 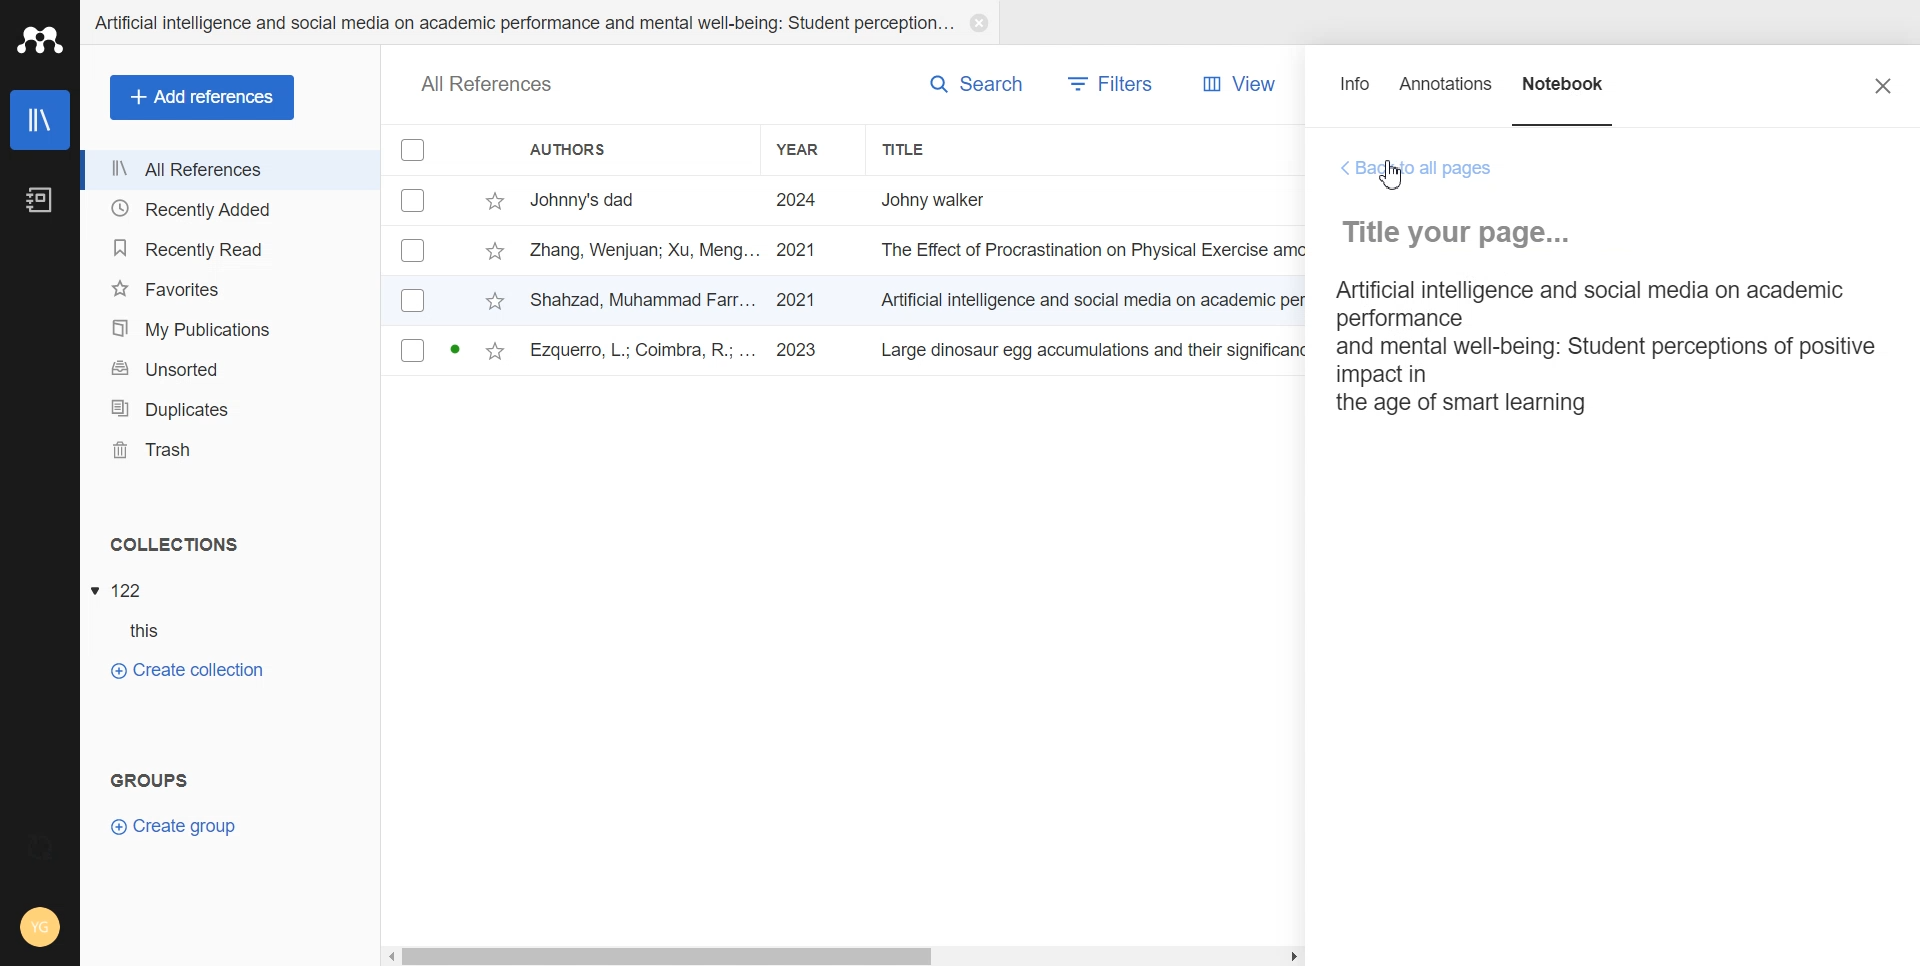 I want to click on Search, so click(x=976, y=83).